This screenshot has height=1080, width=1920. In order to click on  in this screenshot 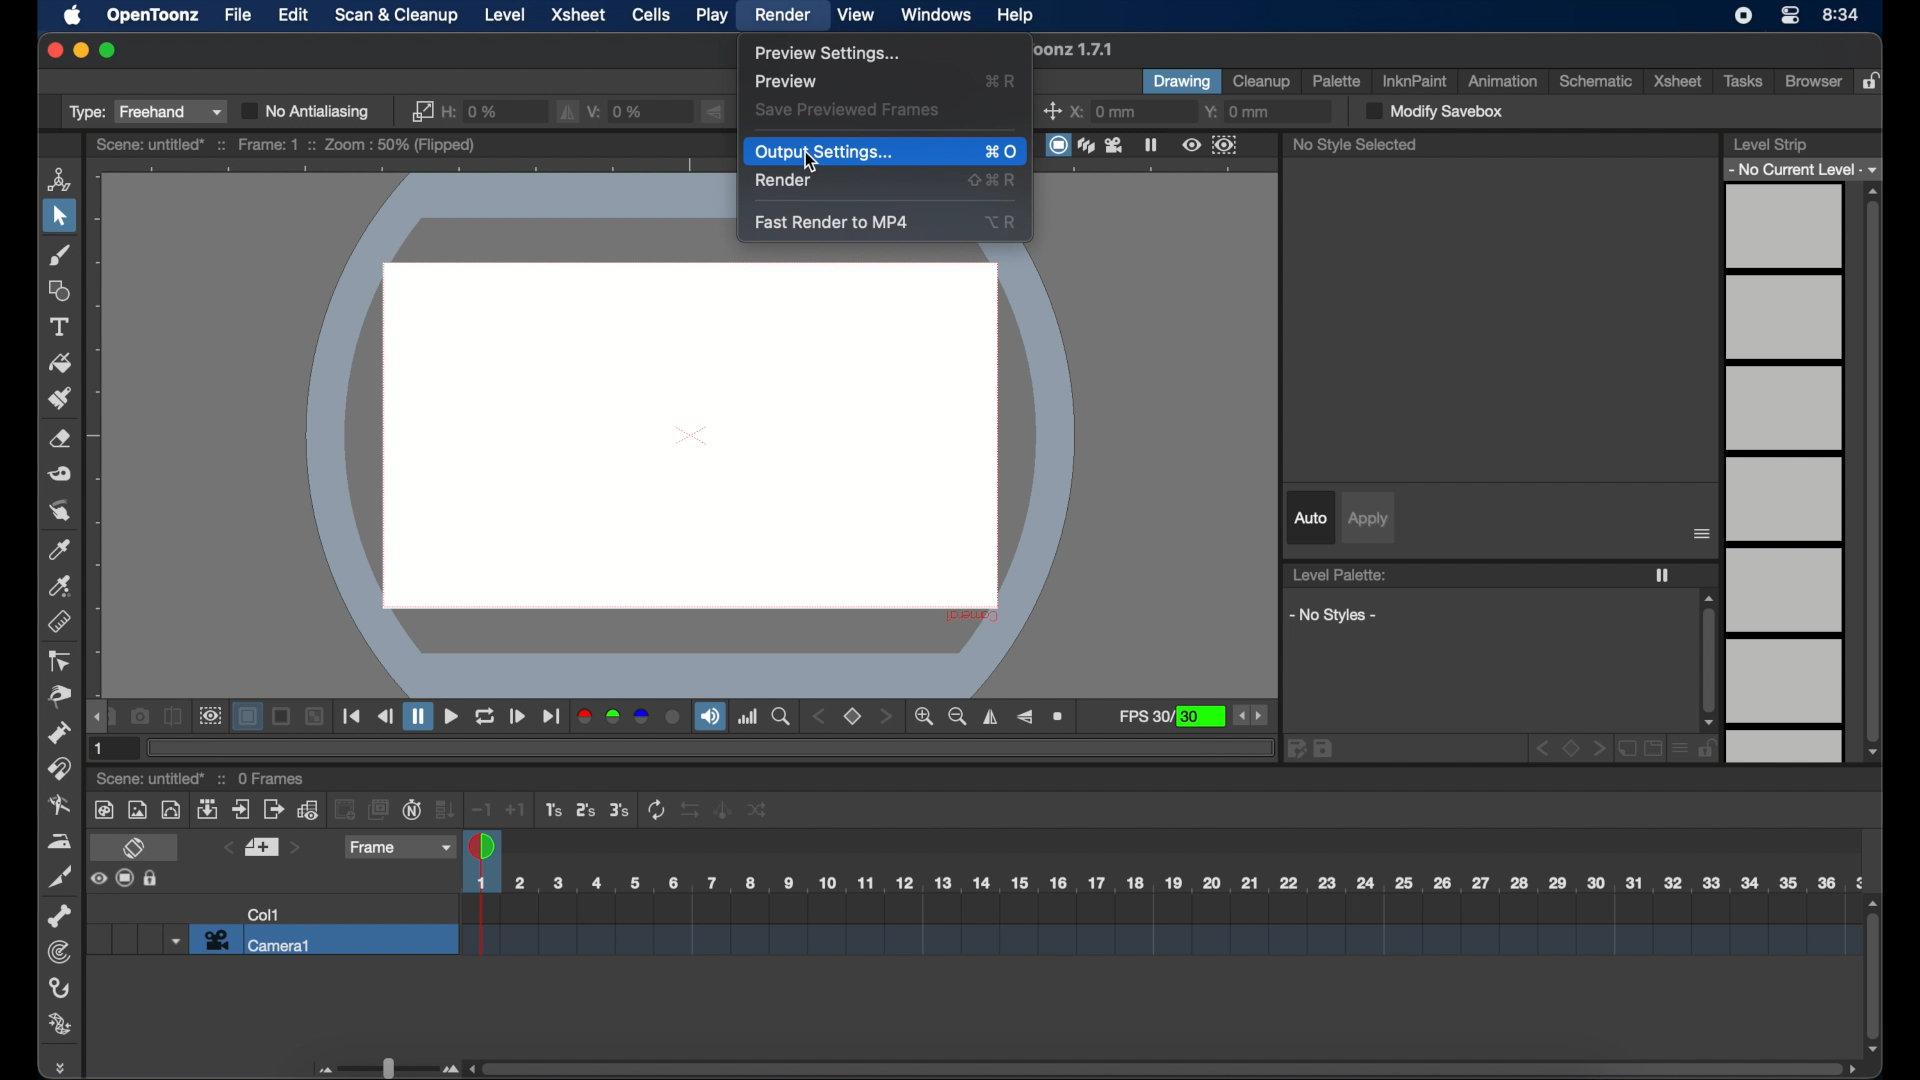, I will do `click(273, 809)`.